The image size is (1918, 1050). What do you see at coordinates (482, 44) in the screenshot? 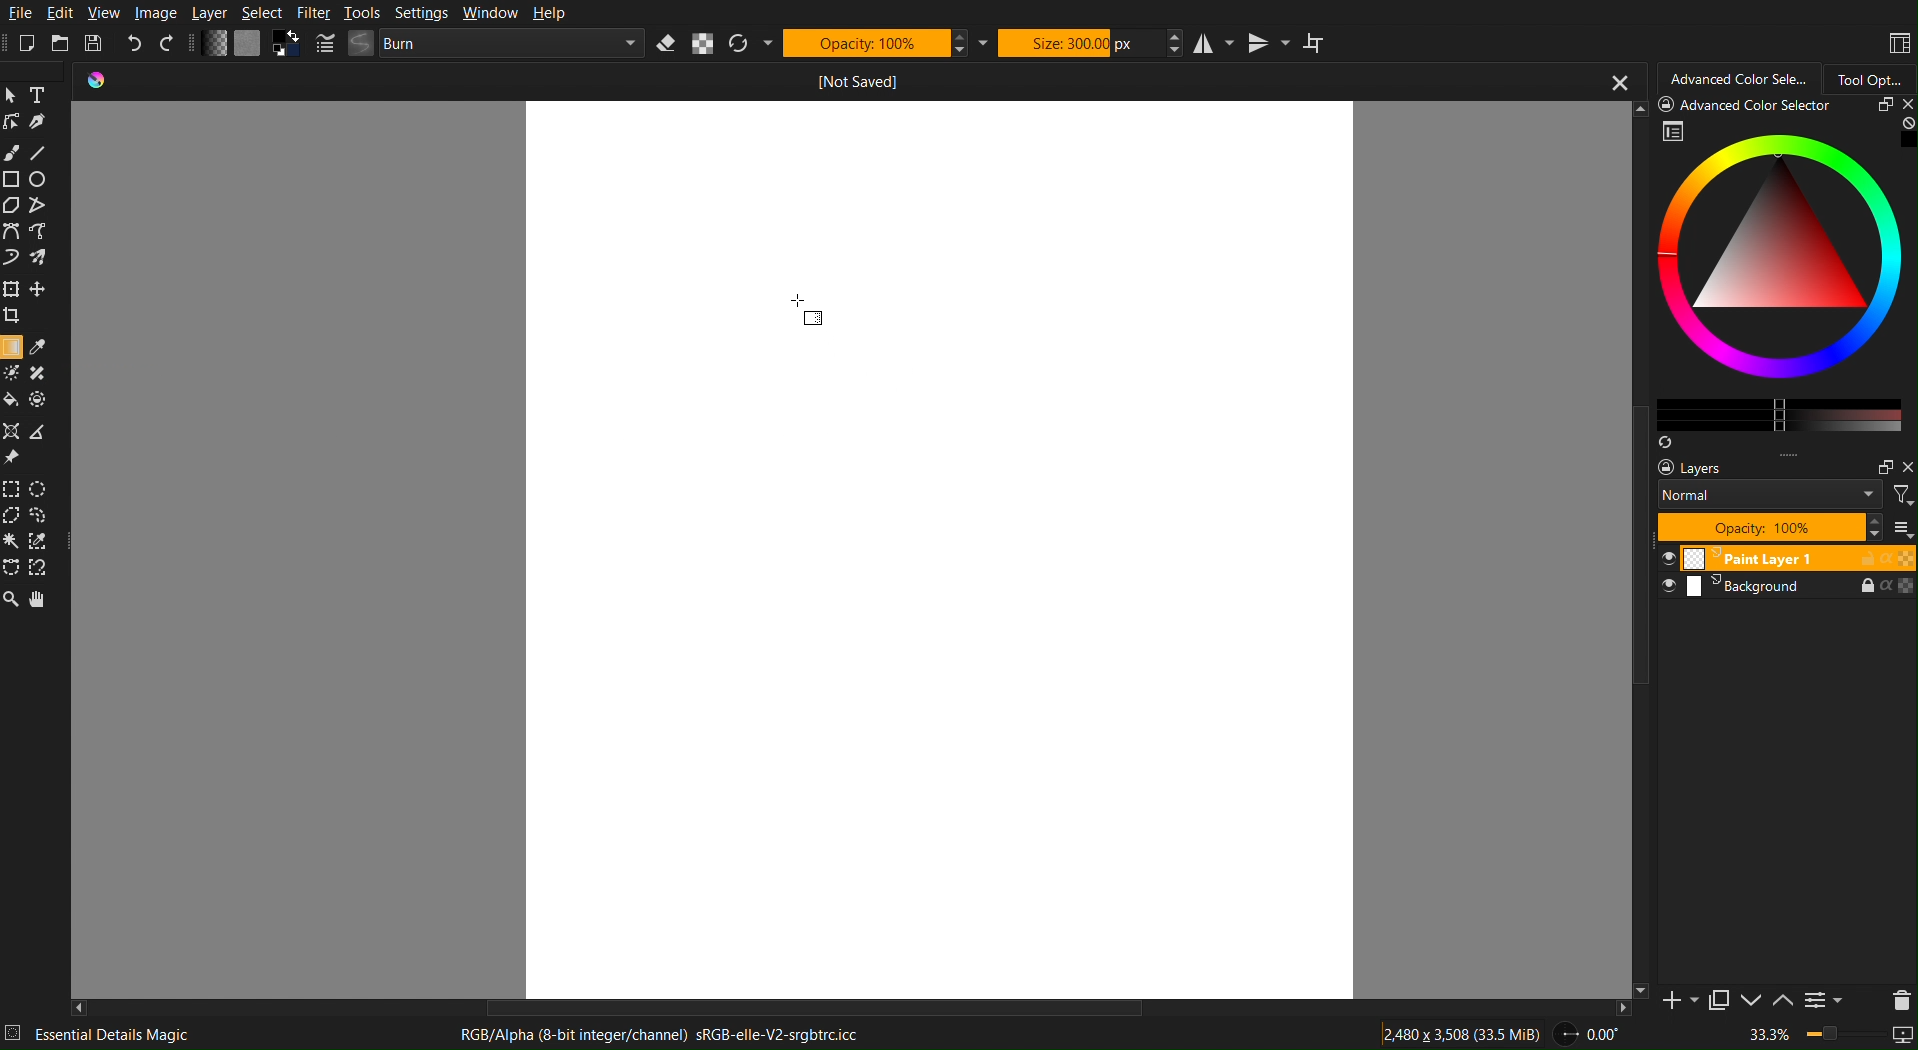
I see `Brush Settings` at bounding box center [482, 44].